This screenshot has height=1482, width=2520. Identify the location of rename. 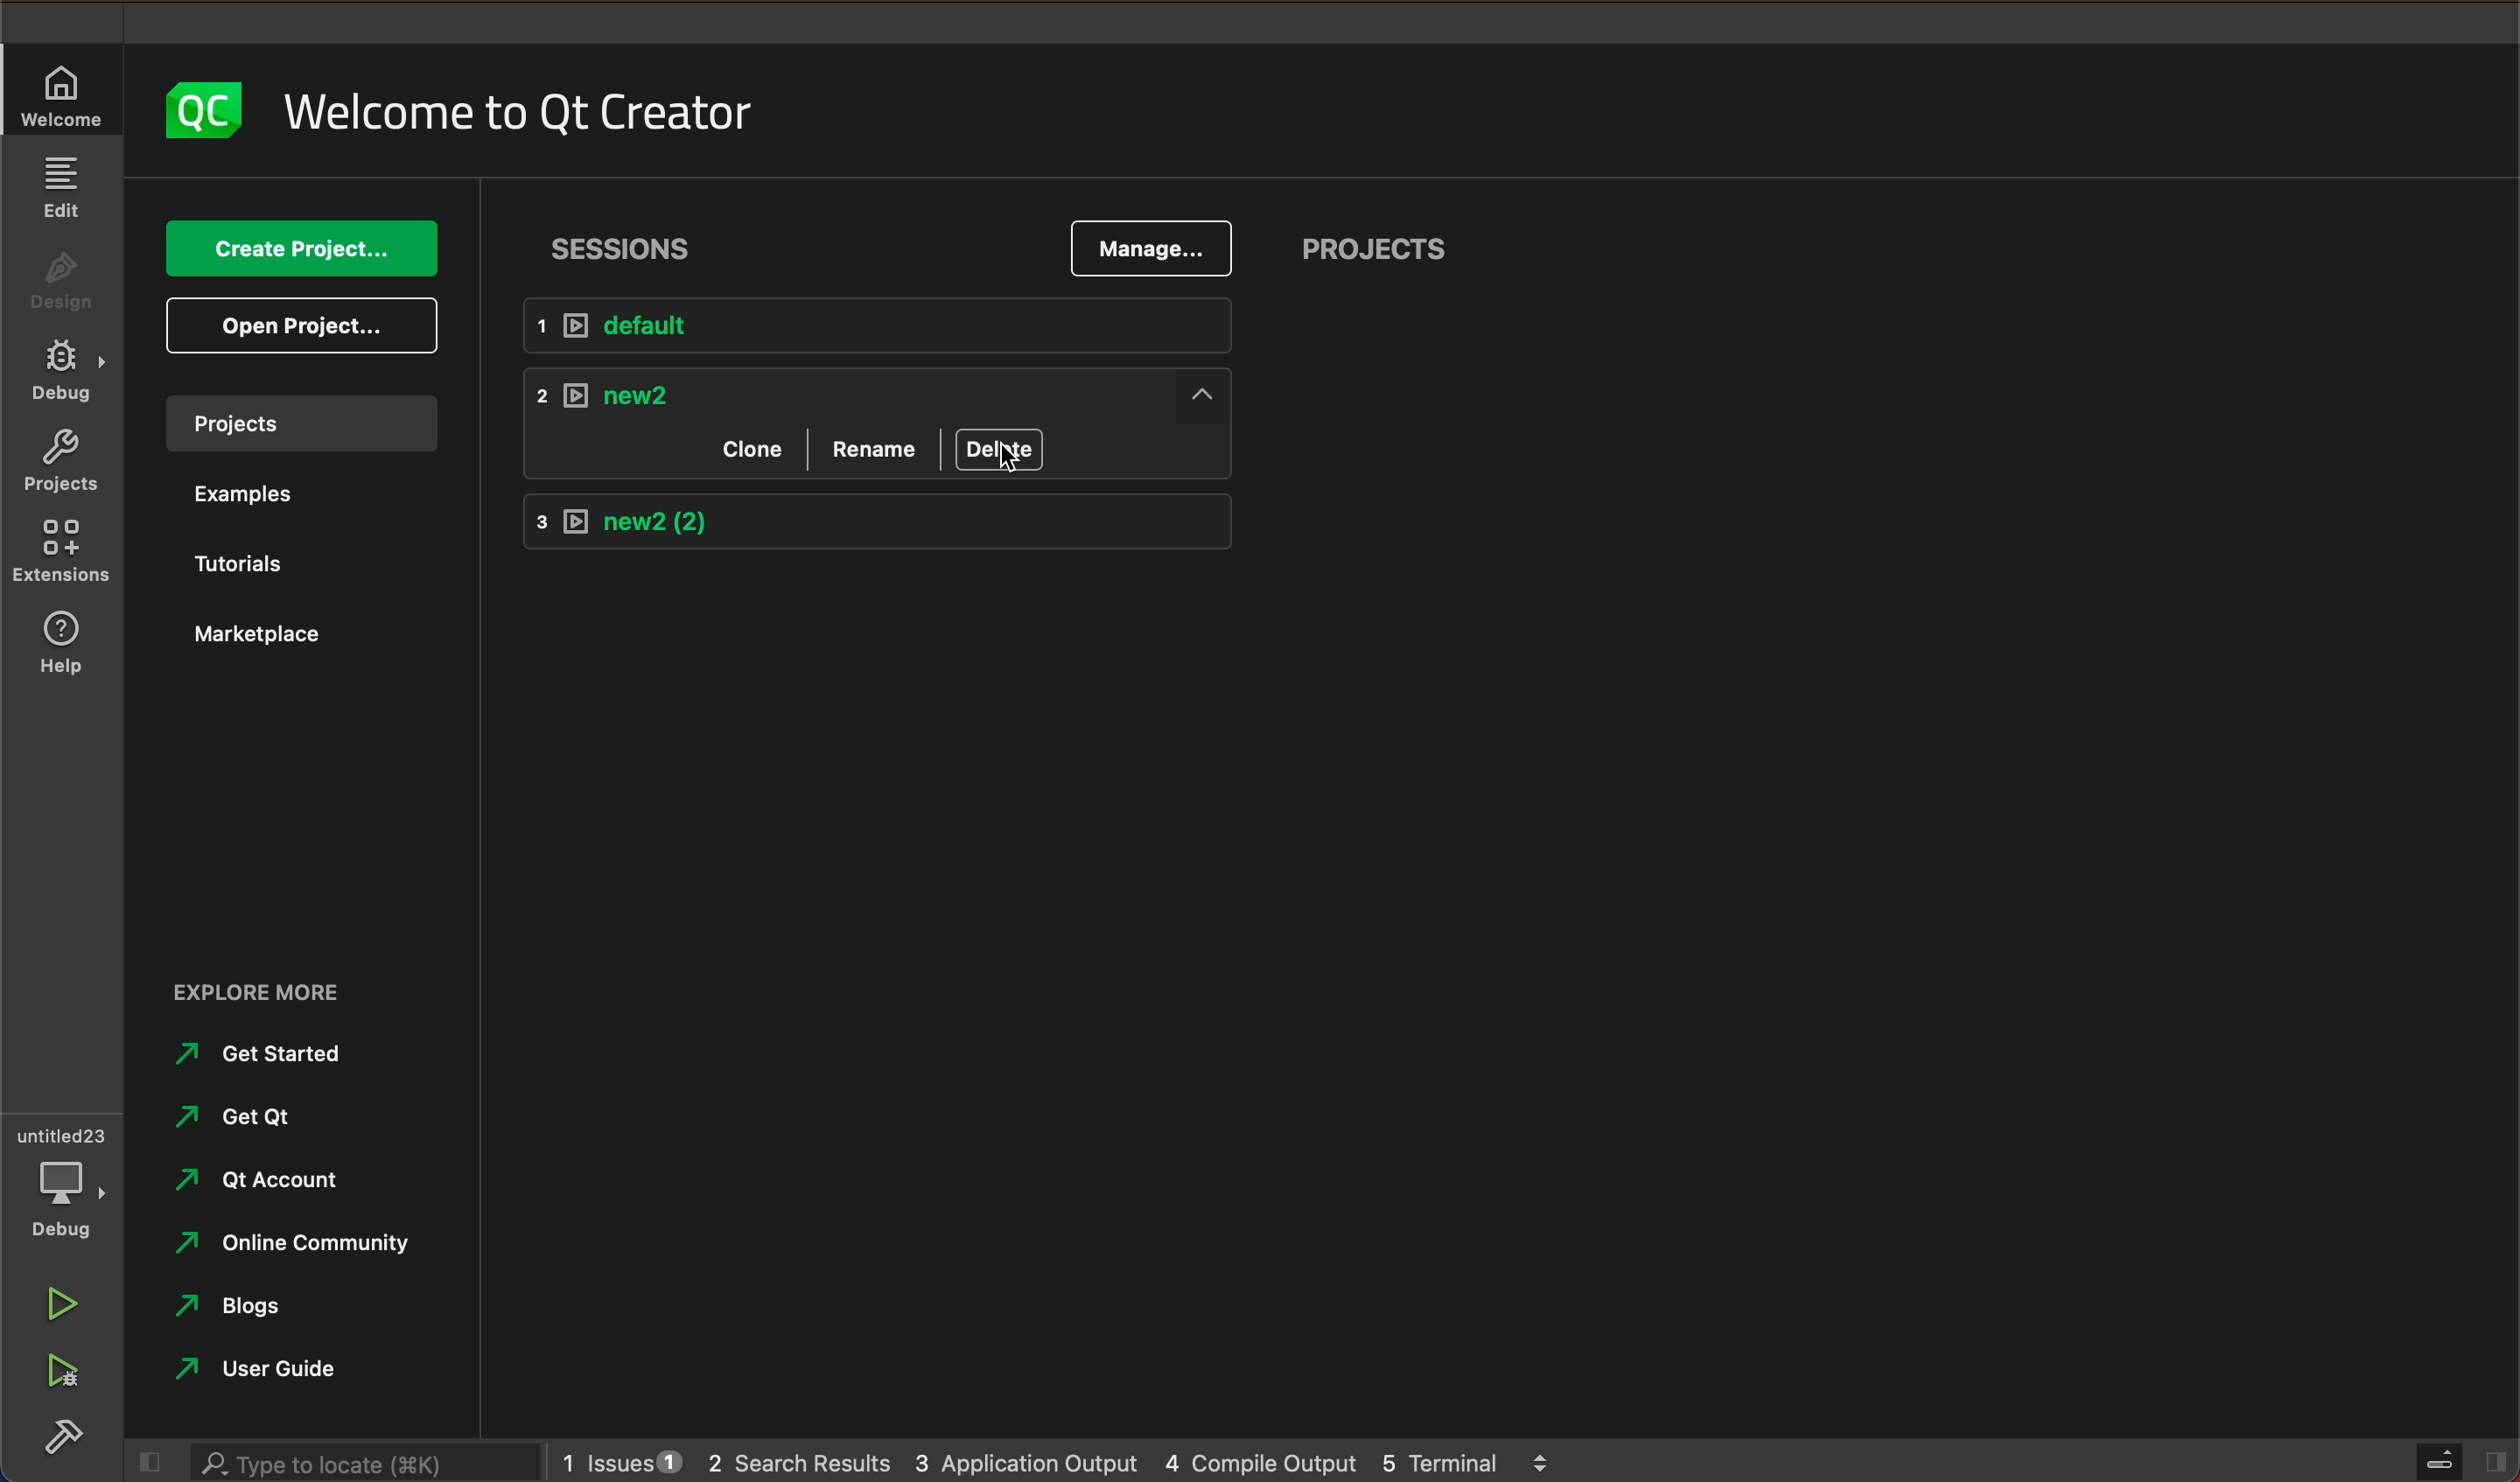
(875, 444).